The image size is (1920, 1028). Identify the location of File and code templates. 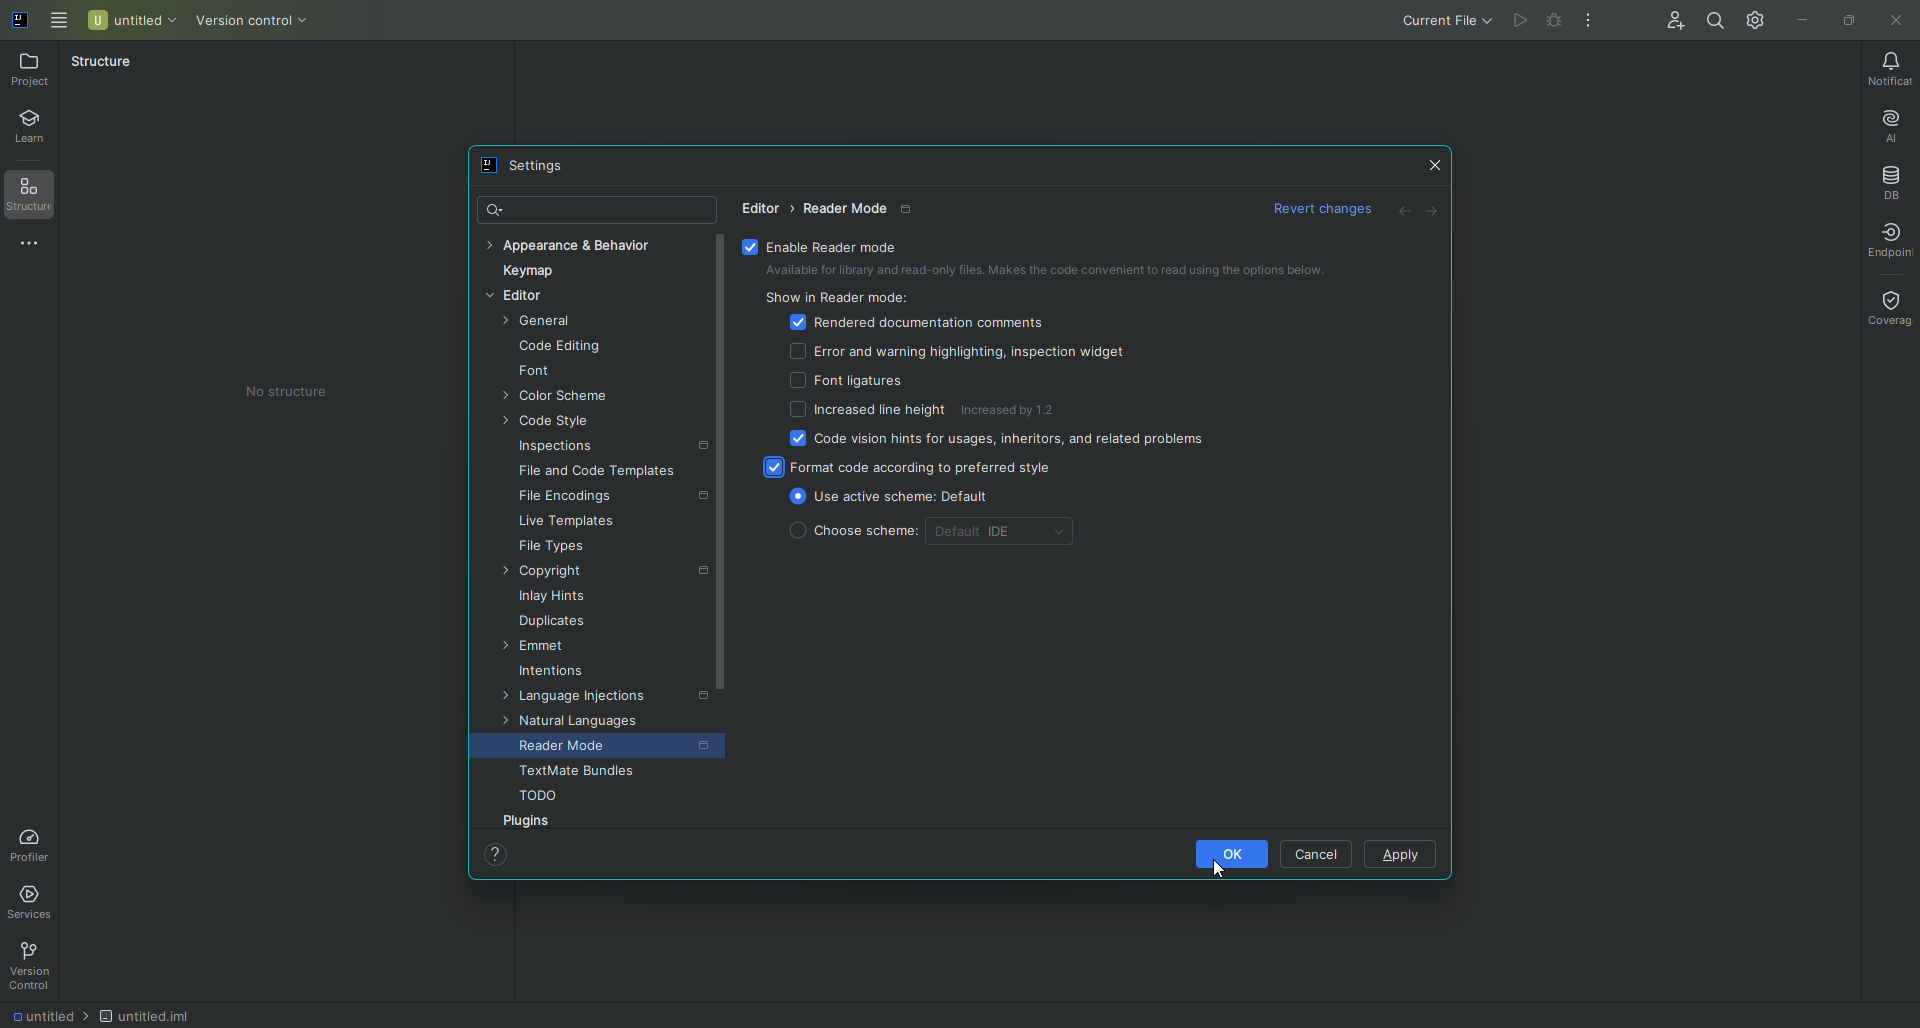
(590, 471).